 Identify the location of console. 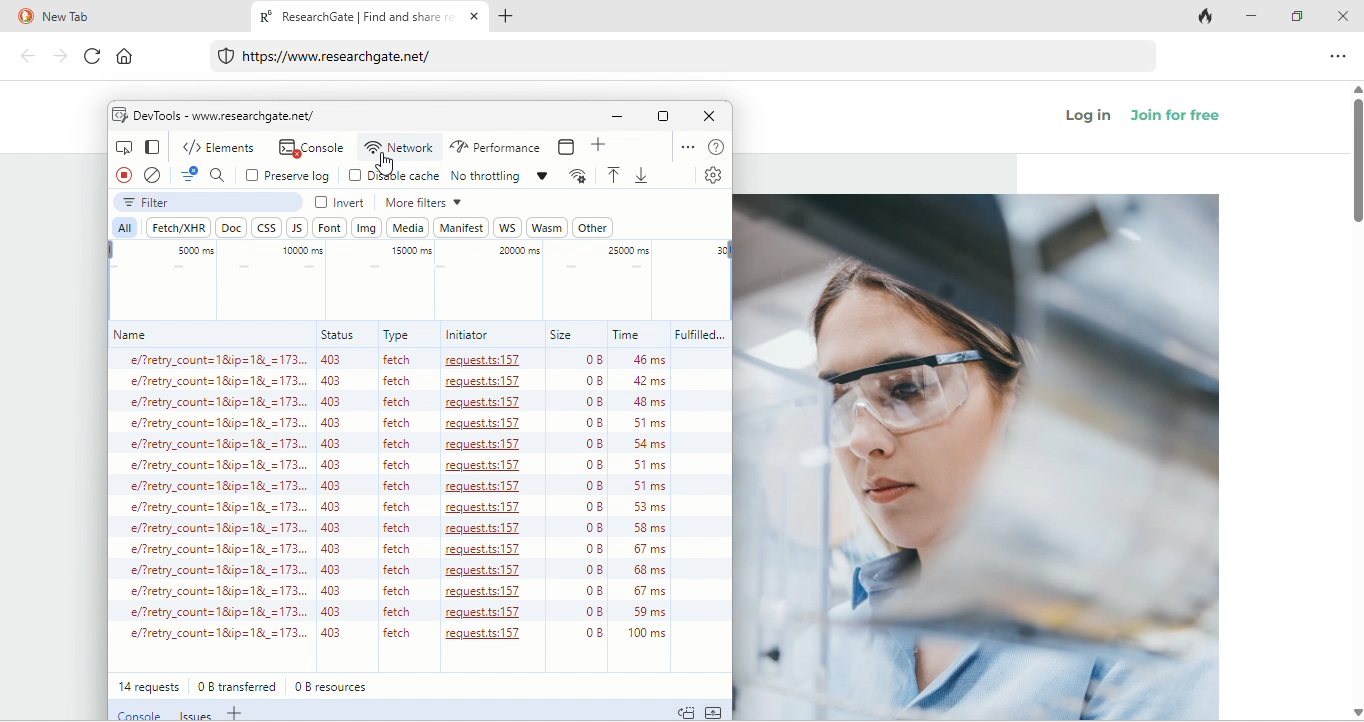
(136, 713).